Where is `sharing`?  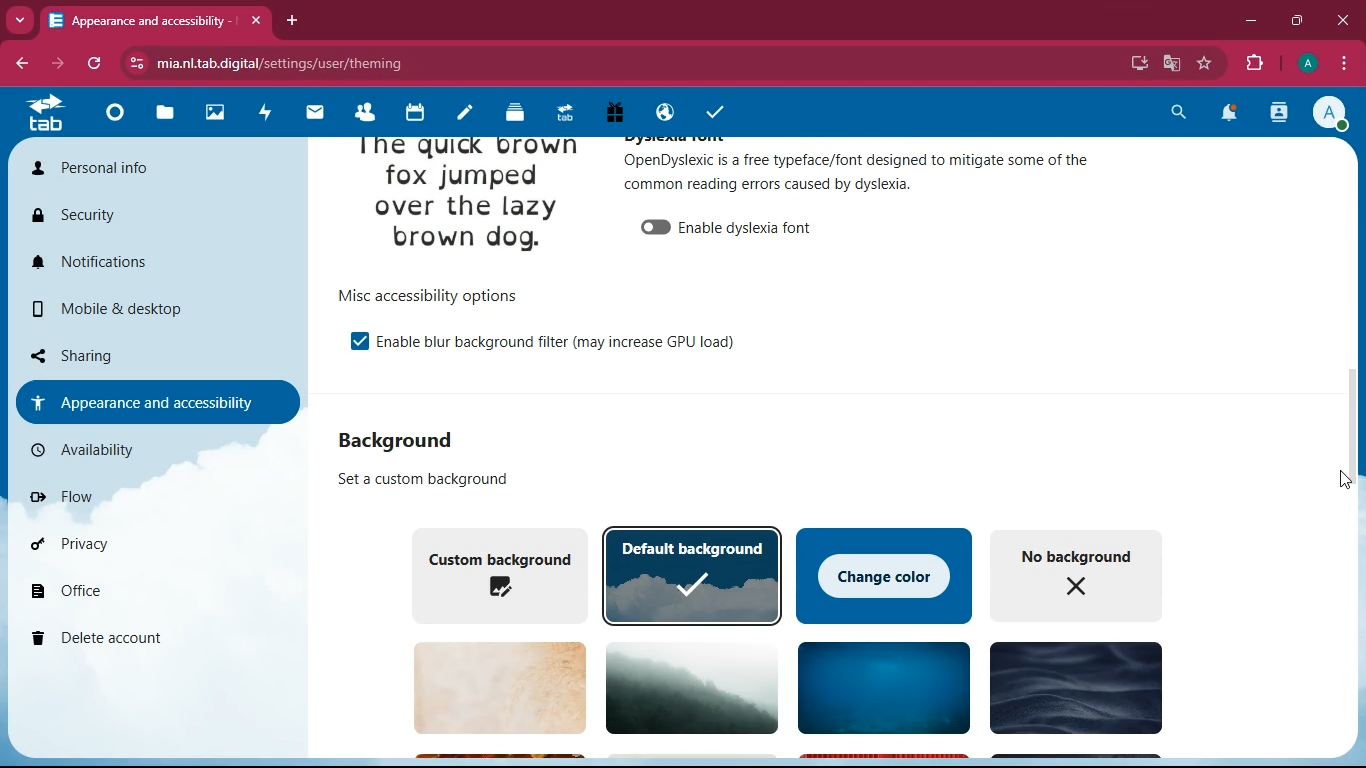 sharing is located at coordinates (149, 353).